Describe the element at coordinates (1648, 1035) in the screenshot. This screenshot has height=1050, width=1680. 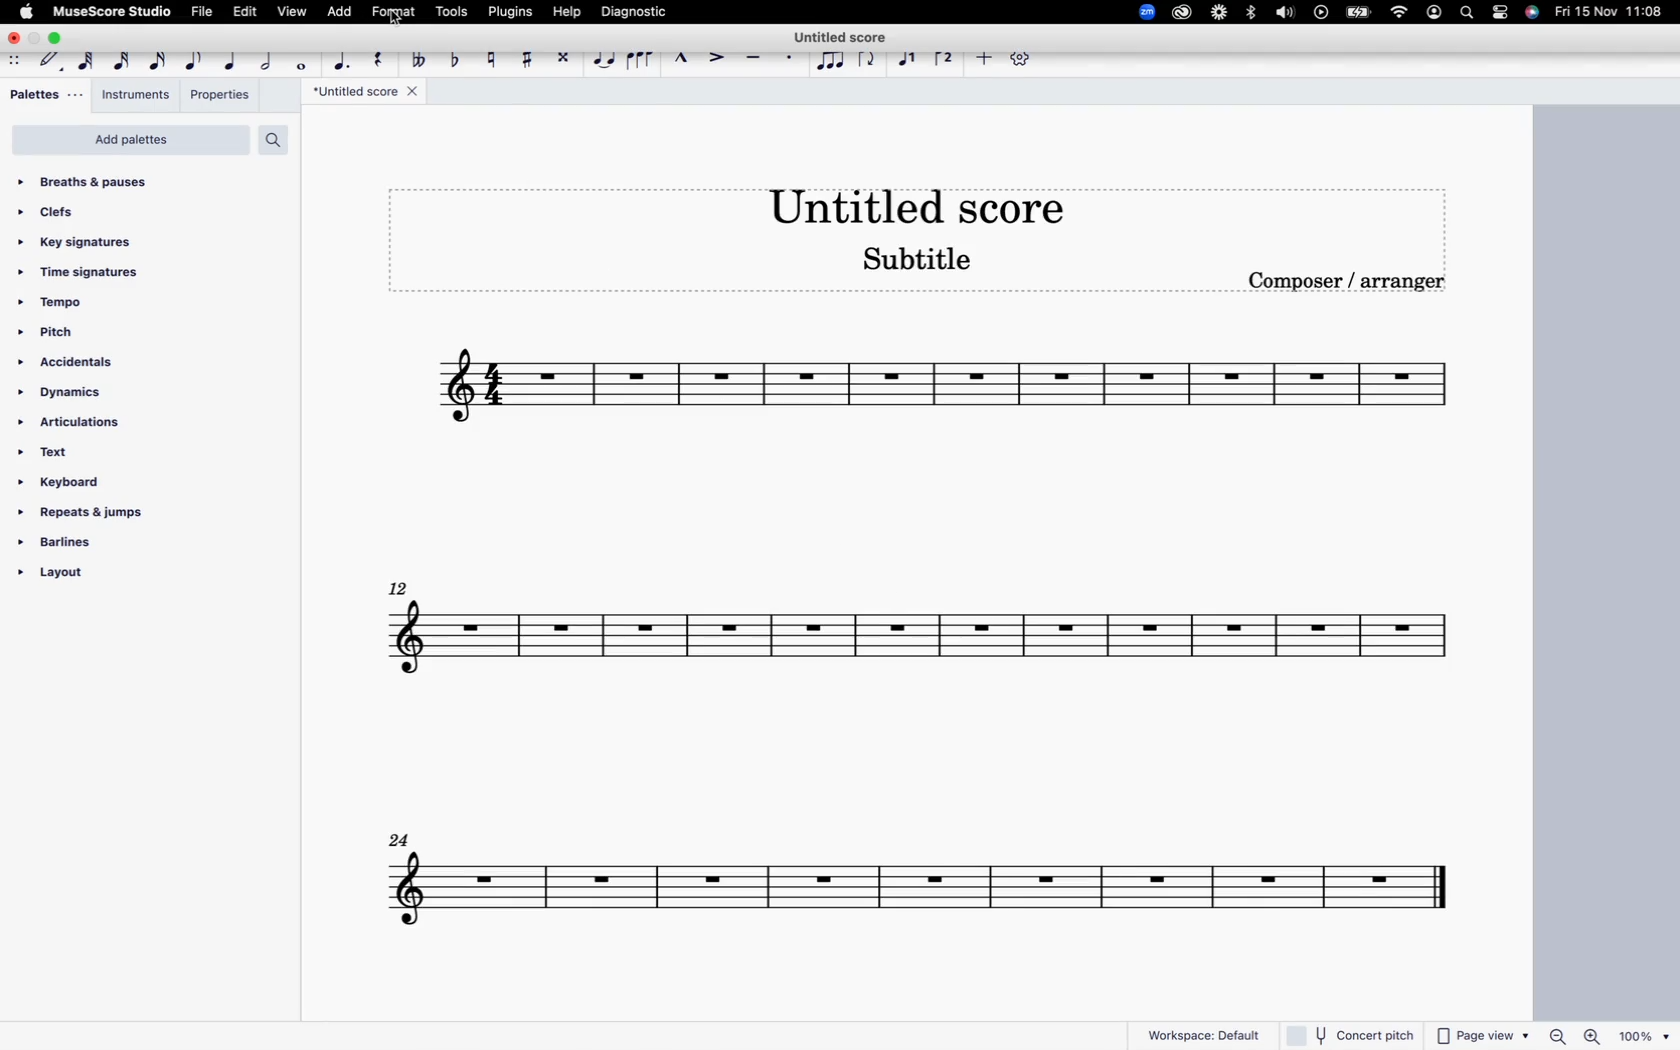
I see `zoom percentage` at that location.